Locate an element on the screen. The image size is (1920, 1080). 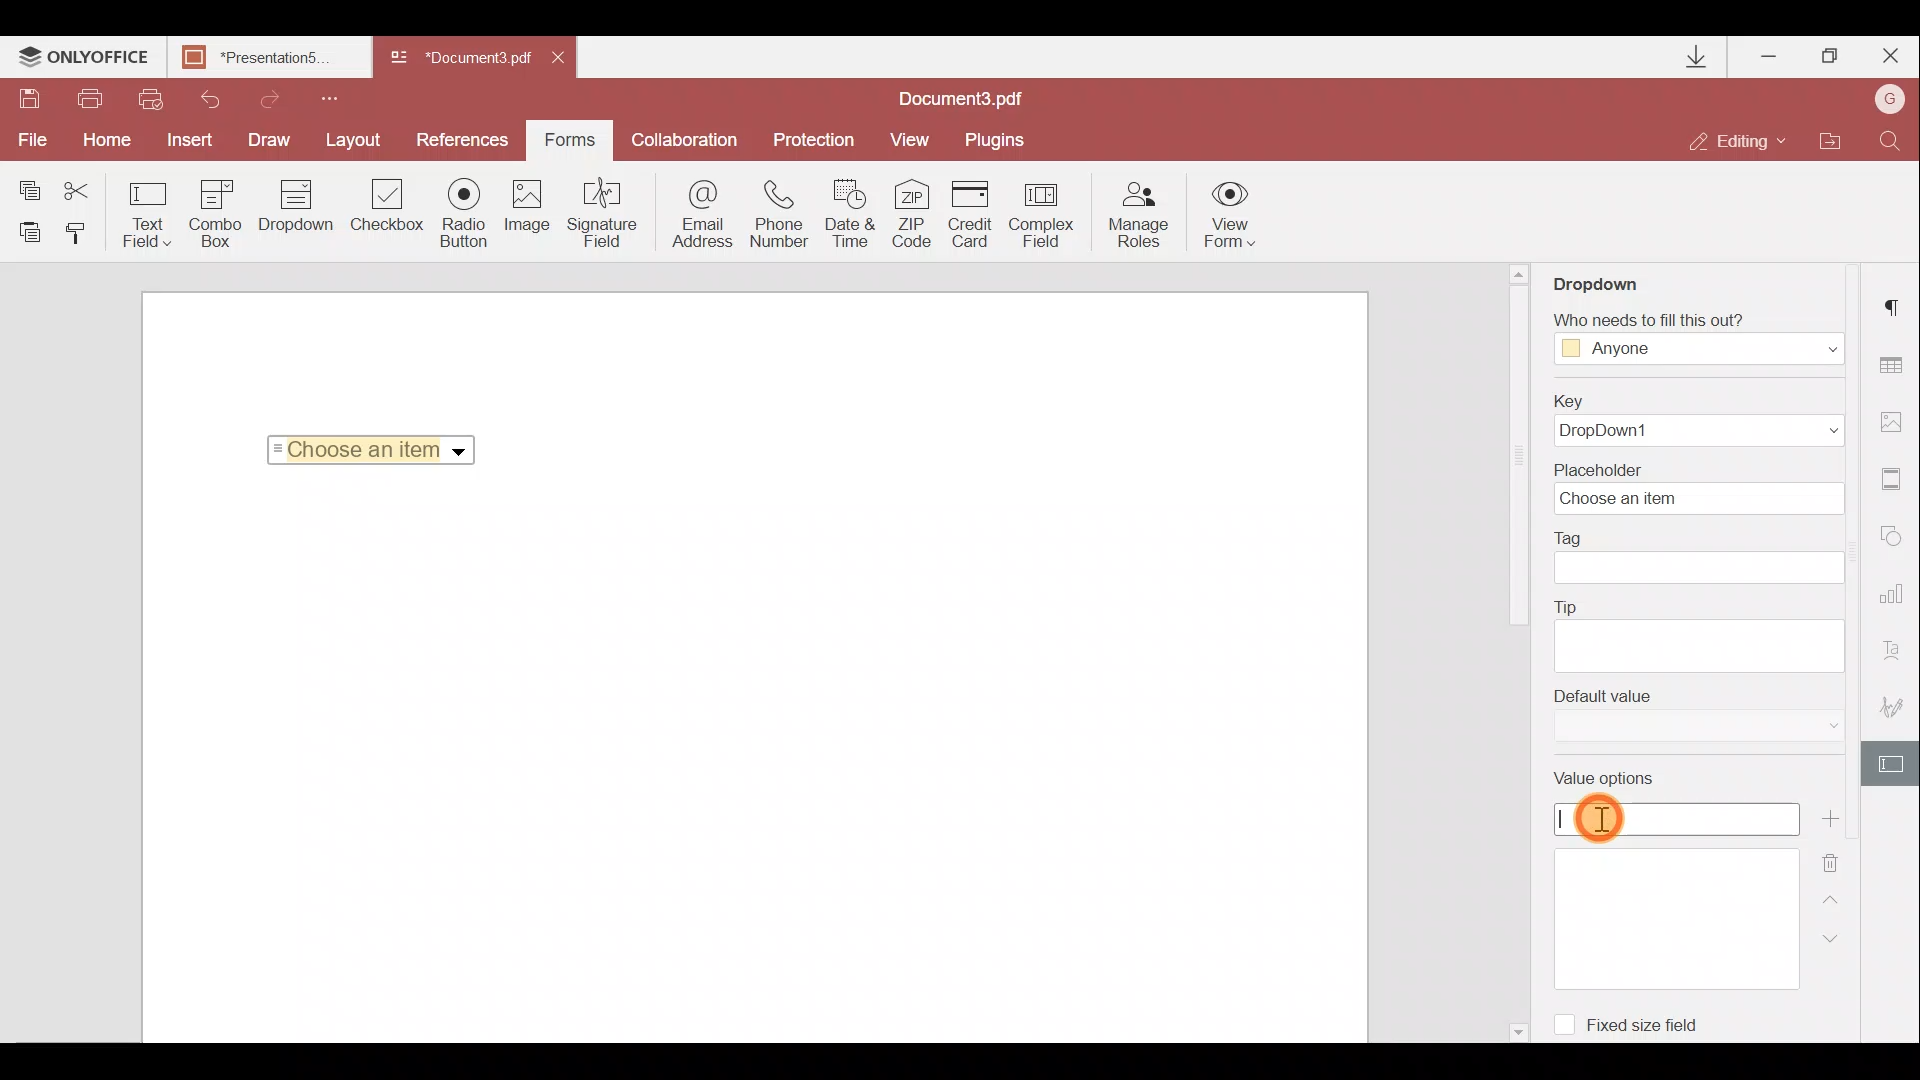
Copy is located at coordinates (28, 186).